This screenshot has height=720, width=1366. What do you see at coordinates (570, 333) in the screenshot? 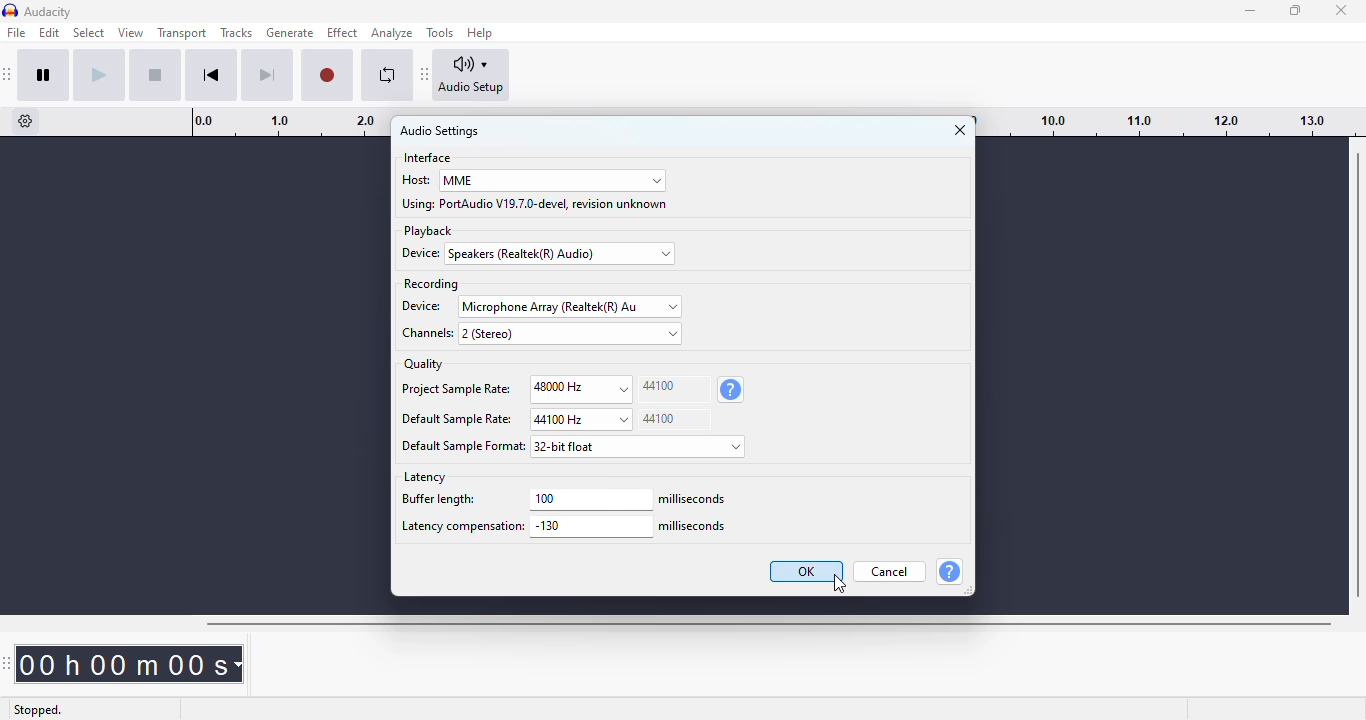
I see `select channels` at bounding box center [570, 333].